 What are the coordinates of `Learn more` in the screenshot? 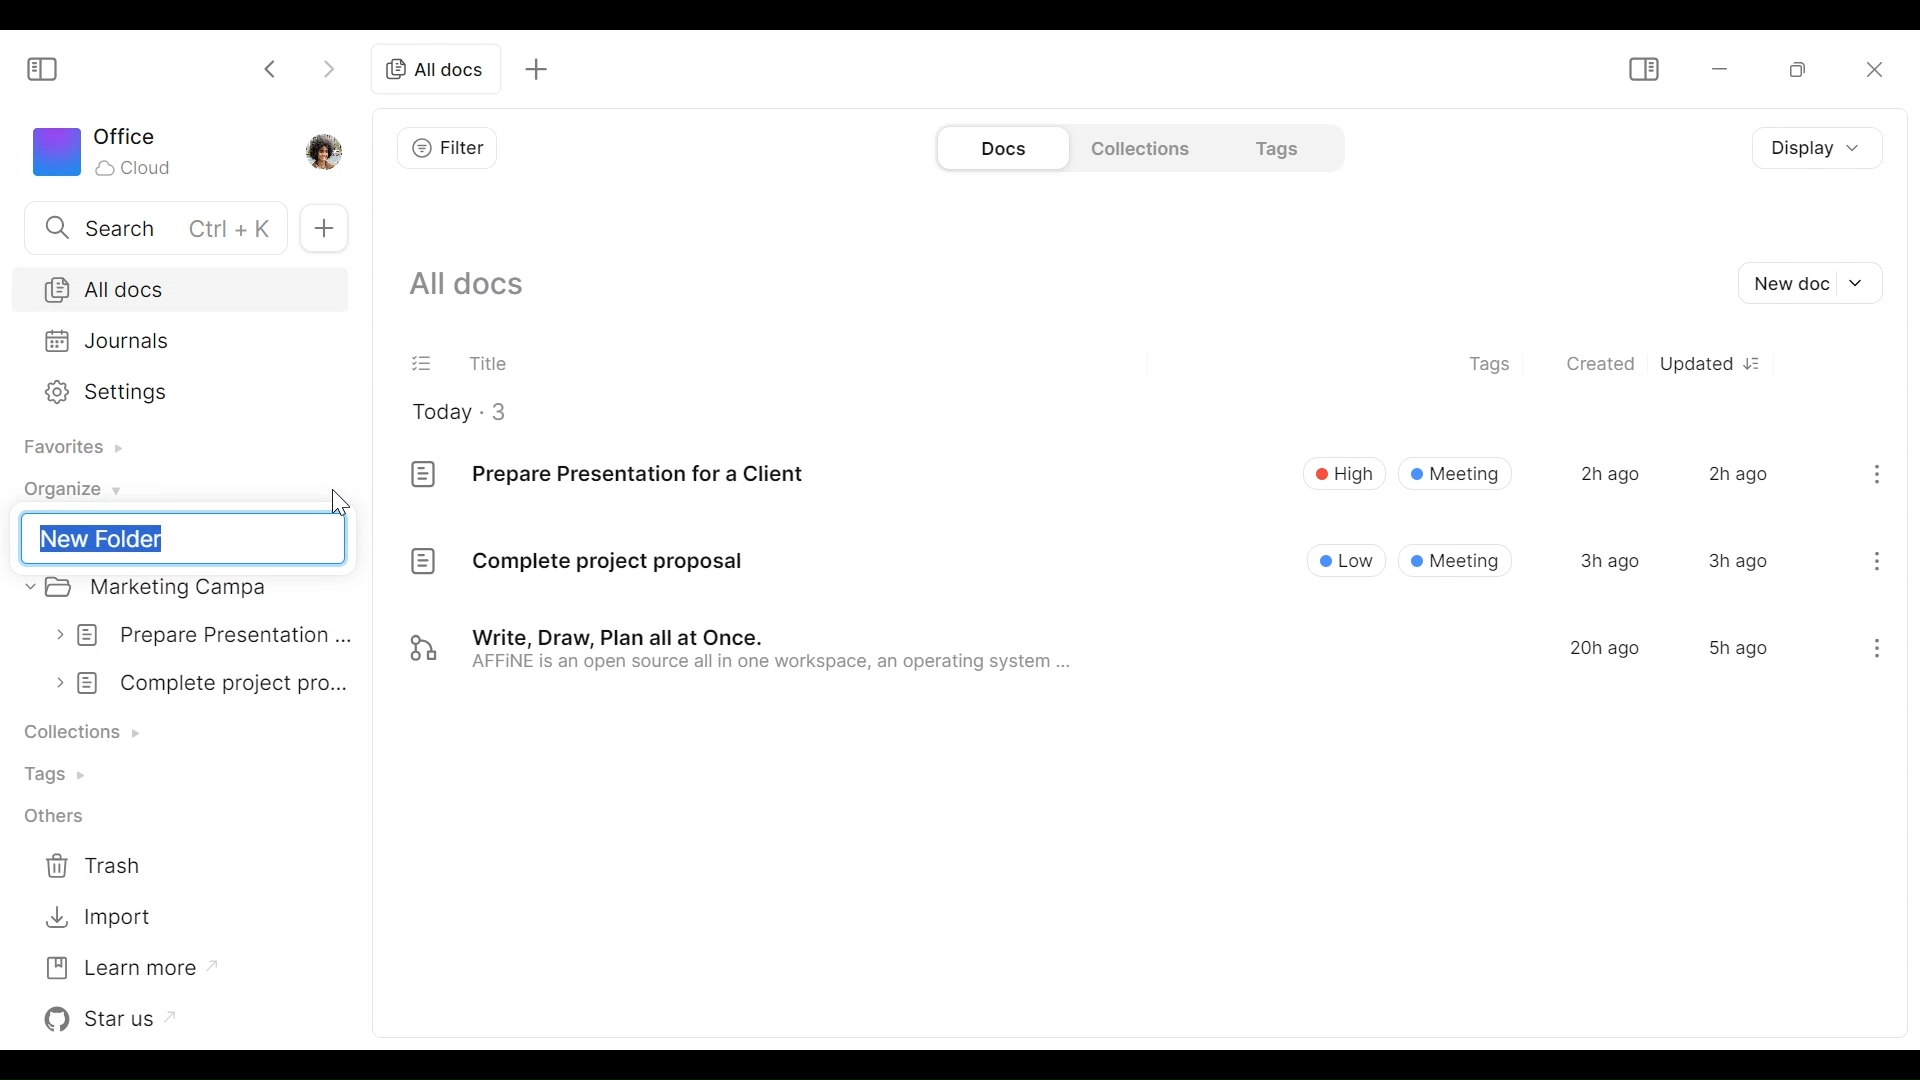 It's located at (124, 966).